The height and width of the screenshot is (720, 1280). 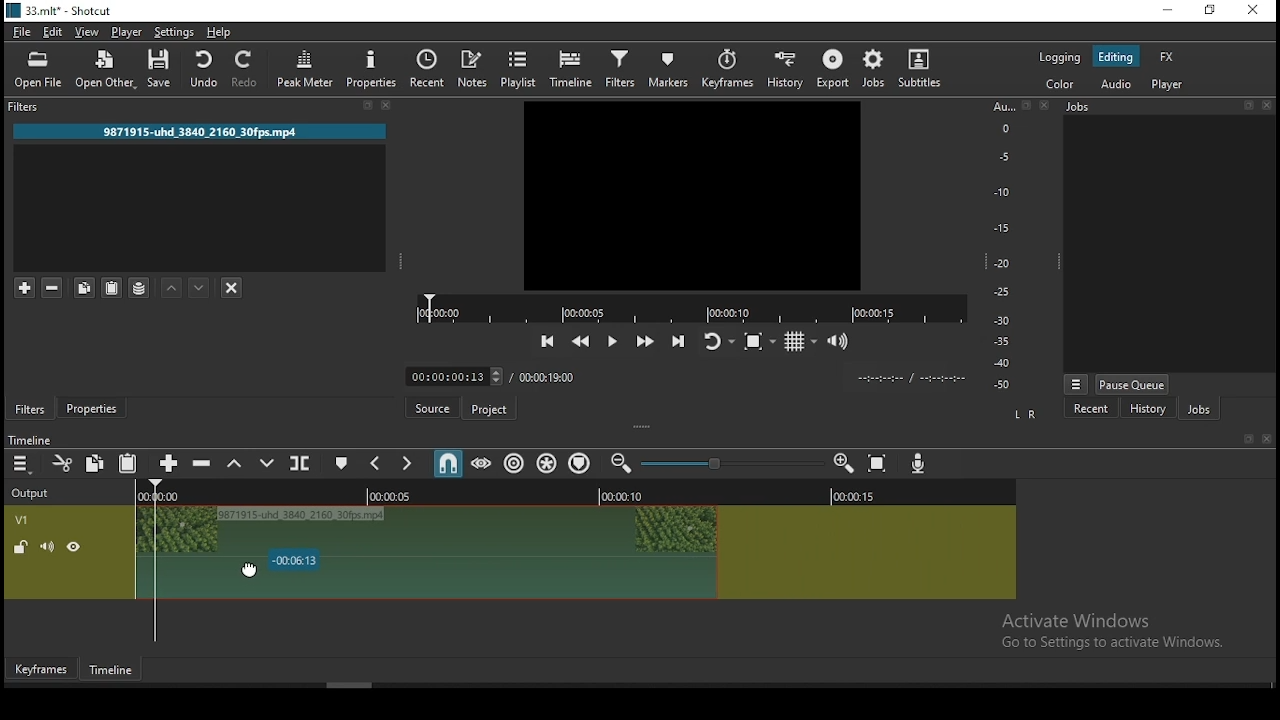 What do you see at coordinates (30, 409) in the screenshot?
I see `filters` at bounding box center [30, 409].